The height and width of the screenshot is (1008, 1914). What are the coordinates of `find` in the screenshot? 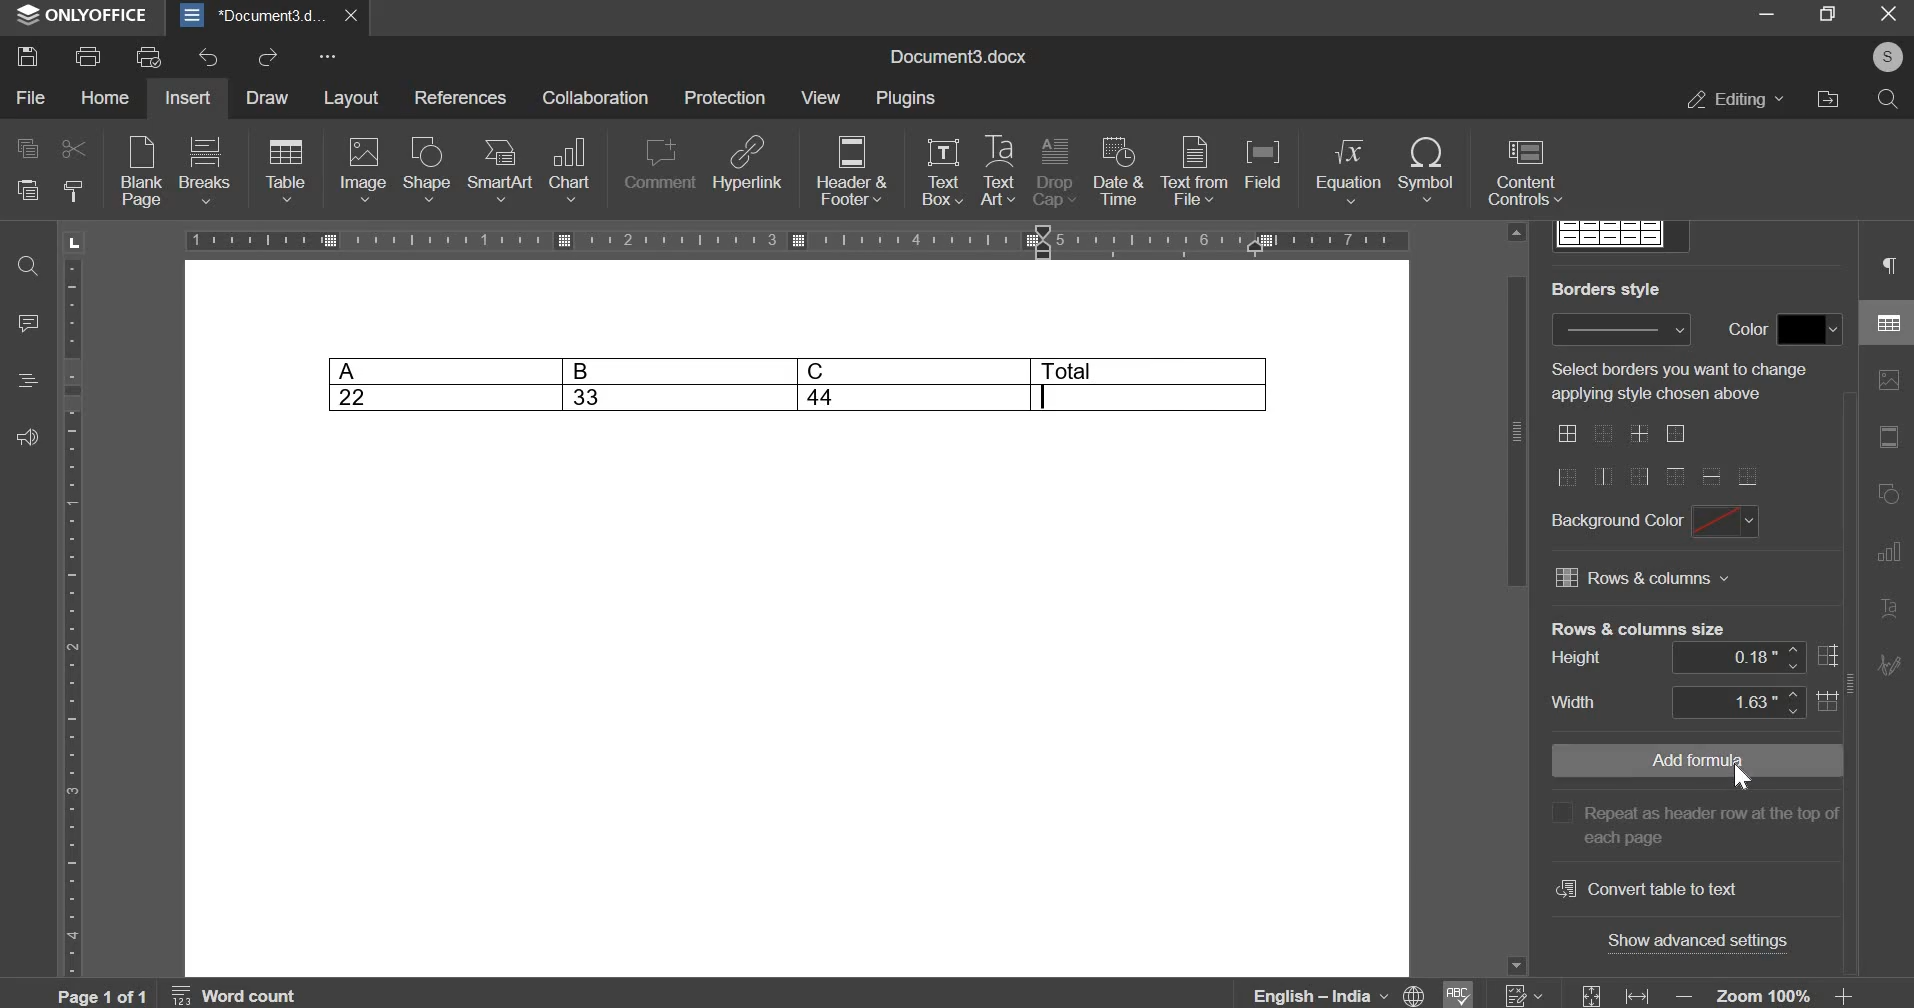 It's located at (30, 268).